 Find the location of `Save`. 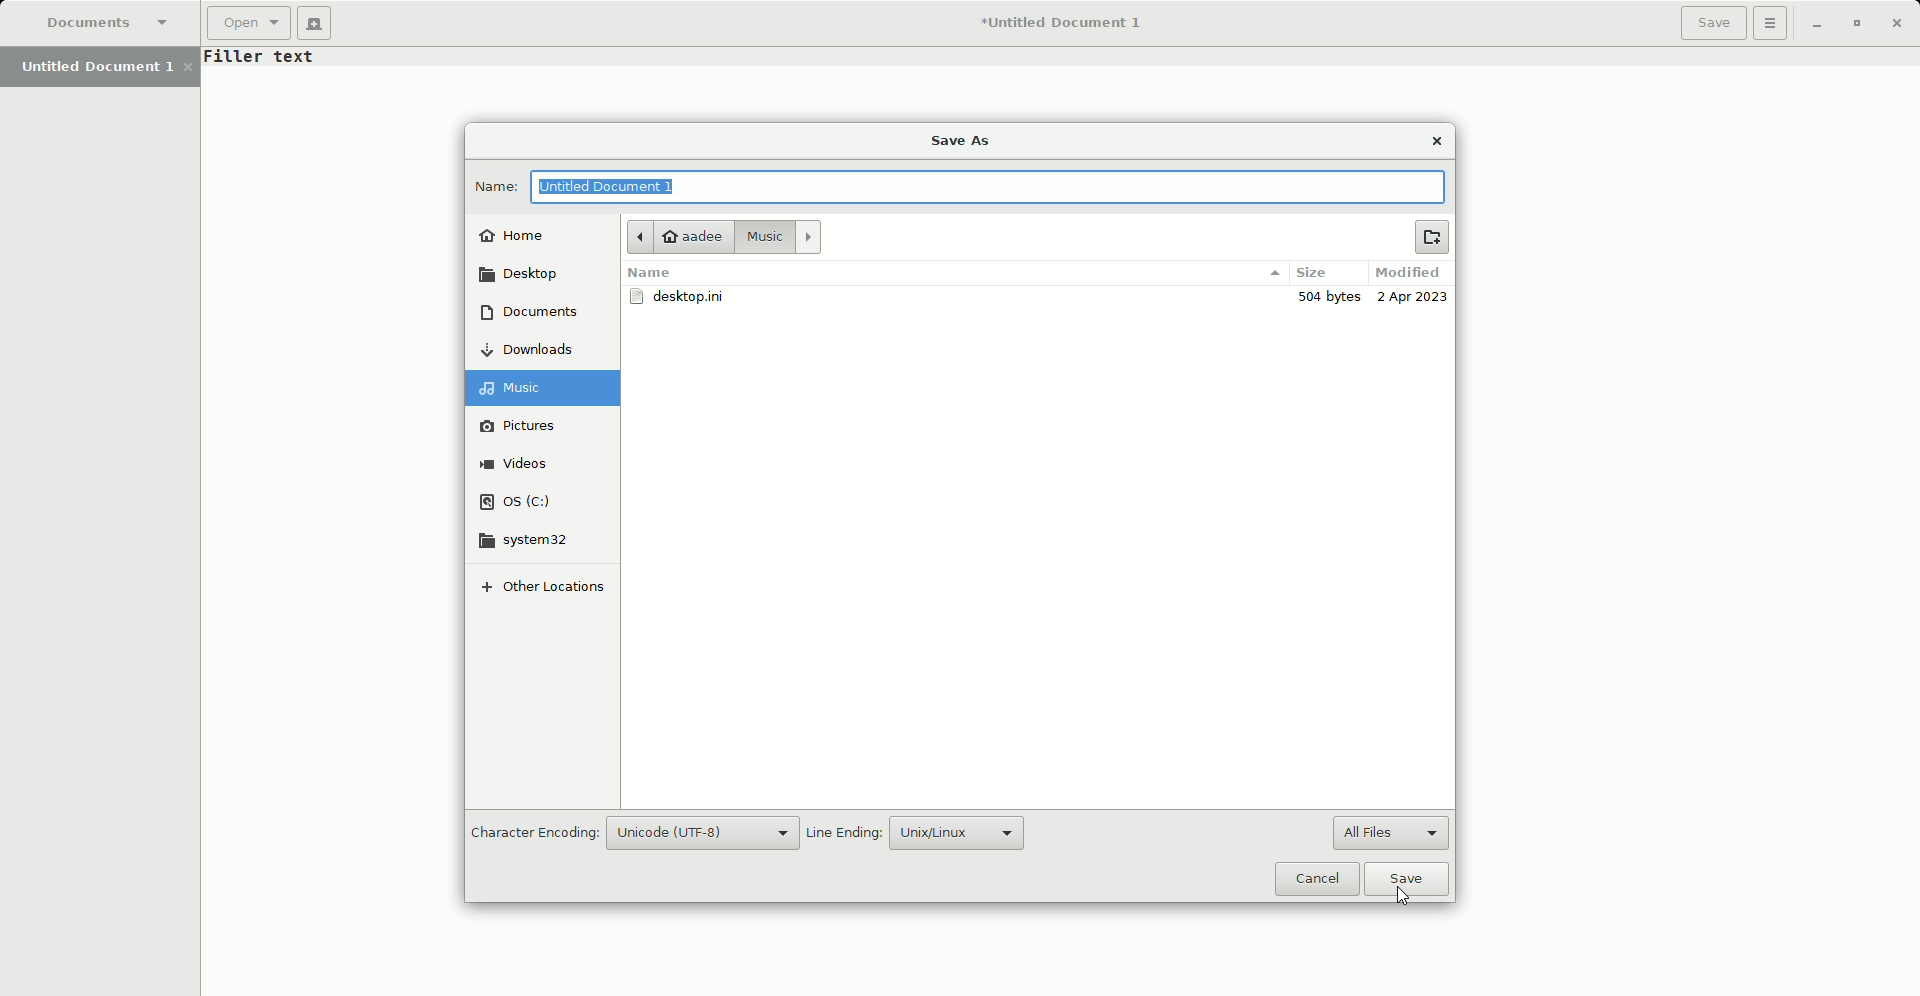

Save is located at coordinates (1413, 881).